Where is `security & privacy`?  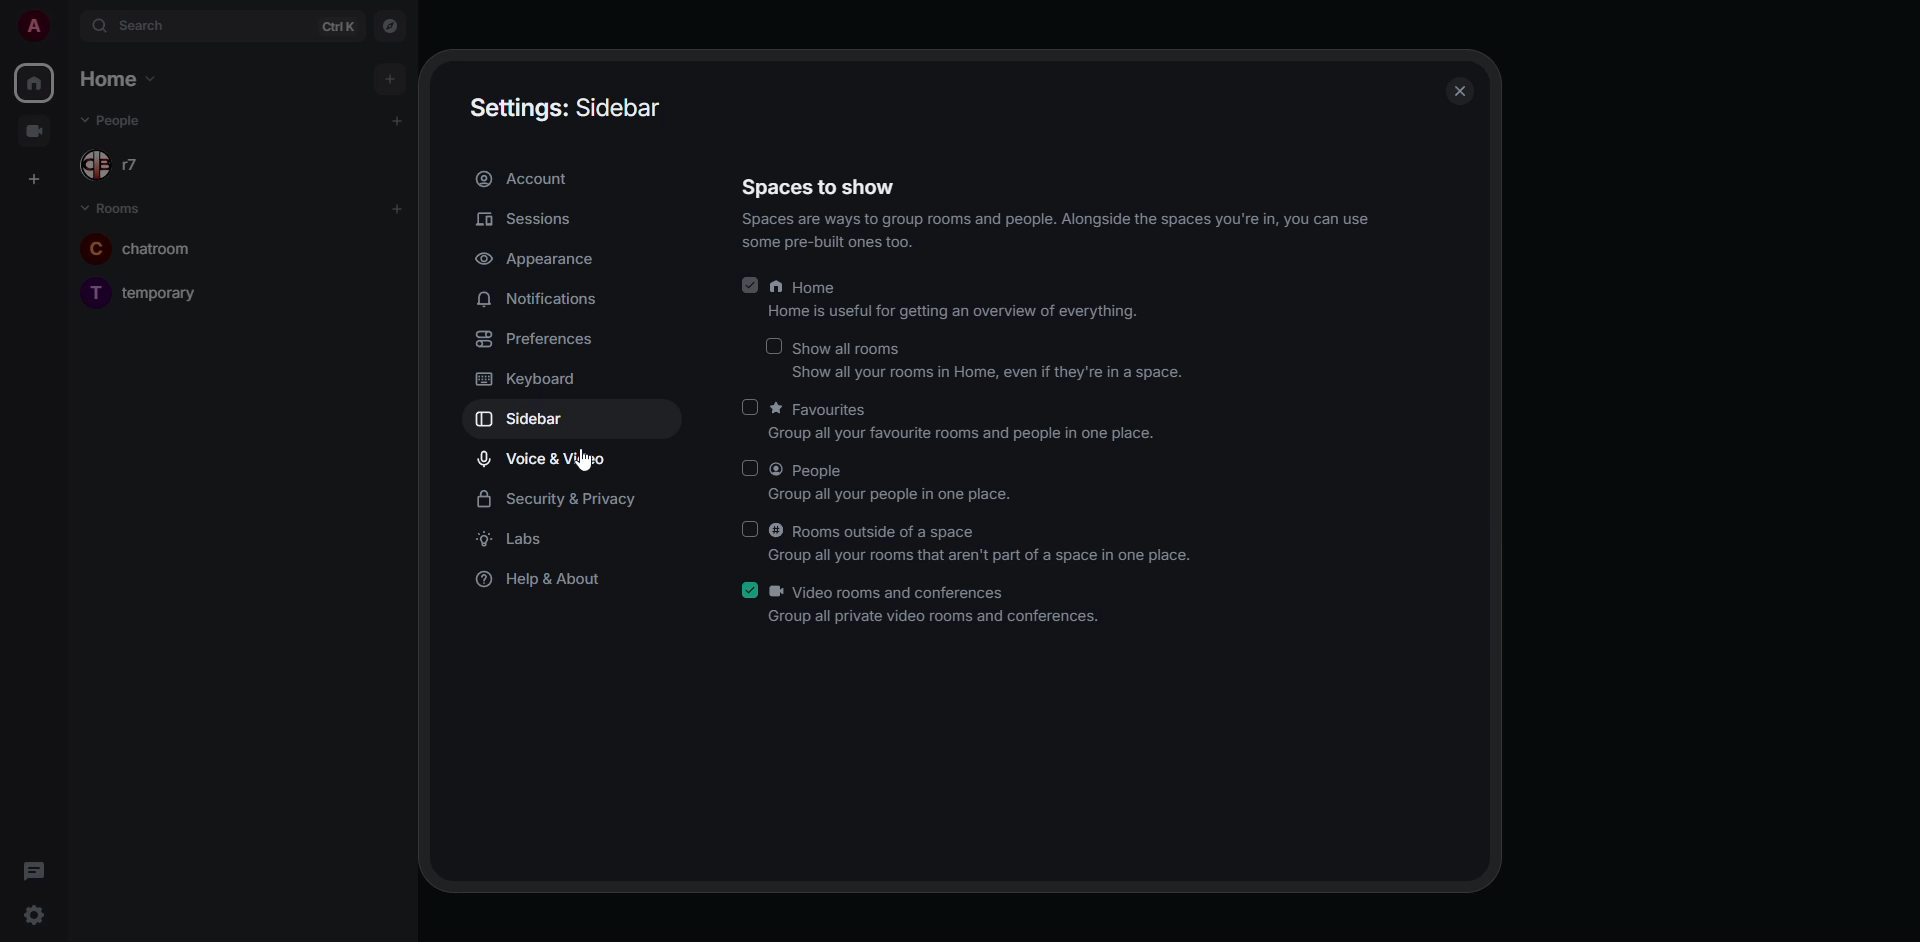 security & privacy is located at coordinates (561, 500).